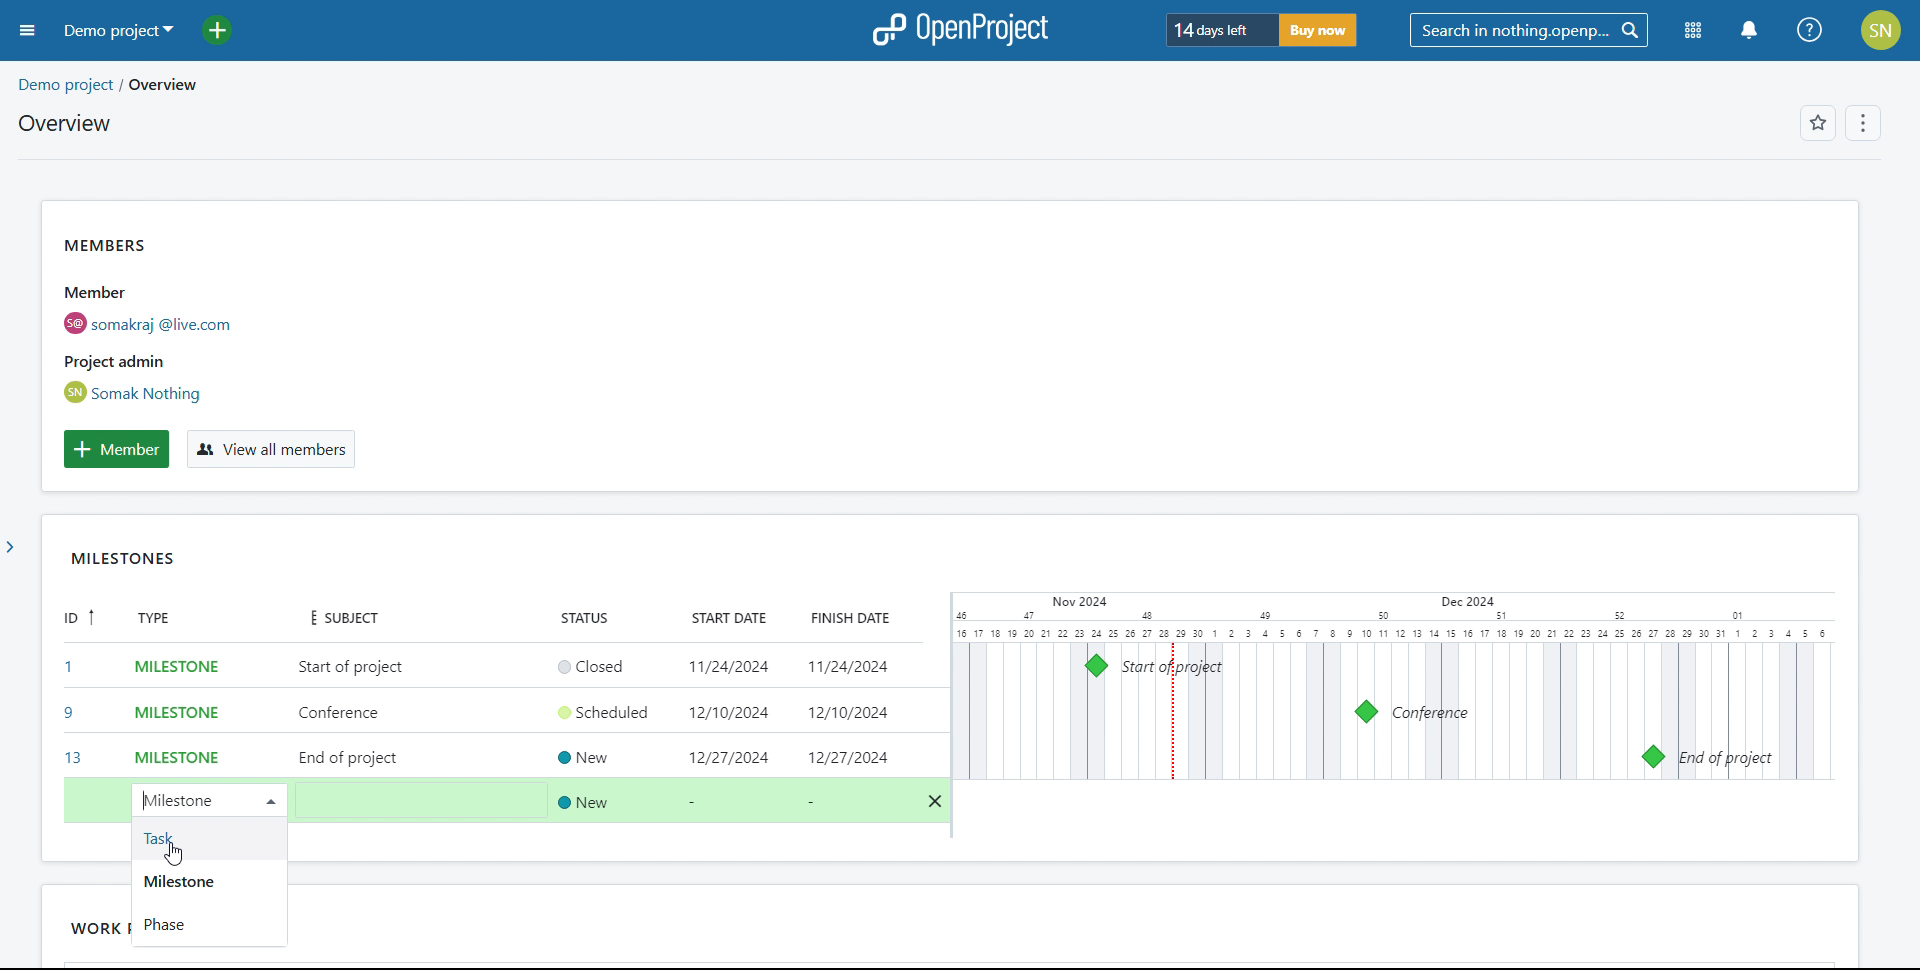 The image size is (1920, 970). Describe the element at coordinates (1905, 264) in the screenshot. I see `scroll bar` at that location.